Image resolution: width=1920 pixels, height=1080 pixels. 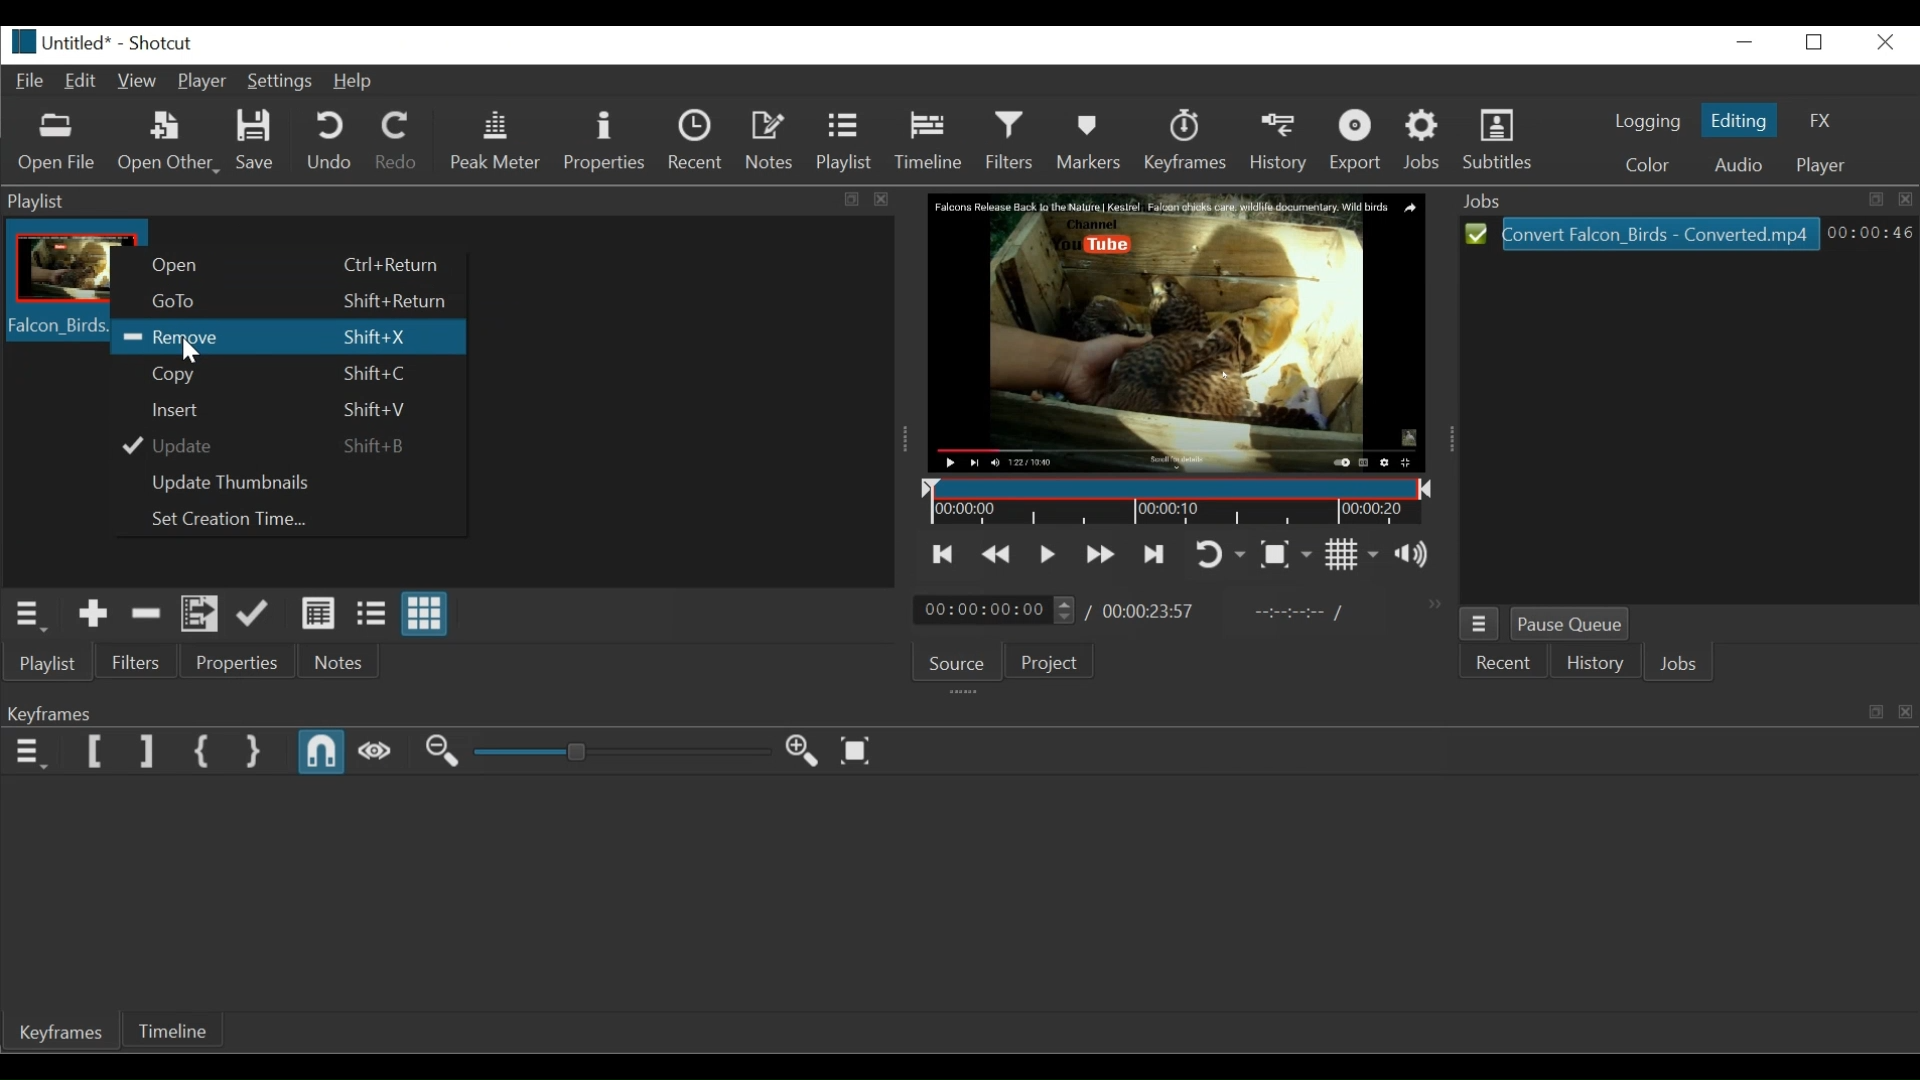 I want to click on Adjust Zoom keyframe, so click(x=620, y=752).